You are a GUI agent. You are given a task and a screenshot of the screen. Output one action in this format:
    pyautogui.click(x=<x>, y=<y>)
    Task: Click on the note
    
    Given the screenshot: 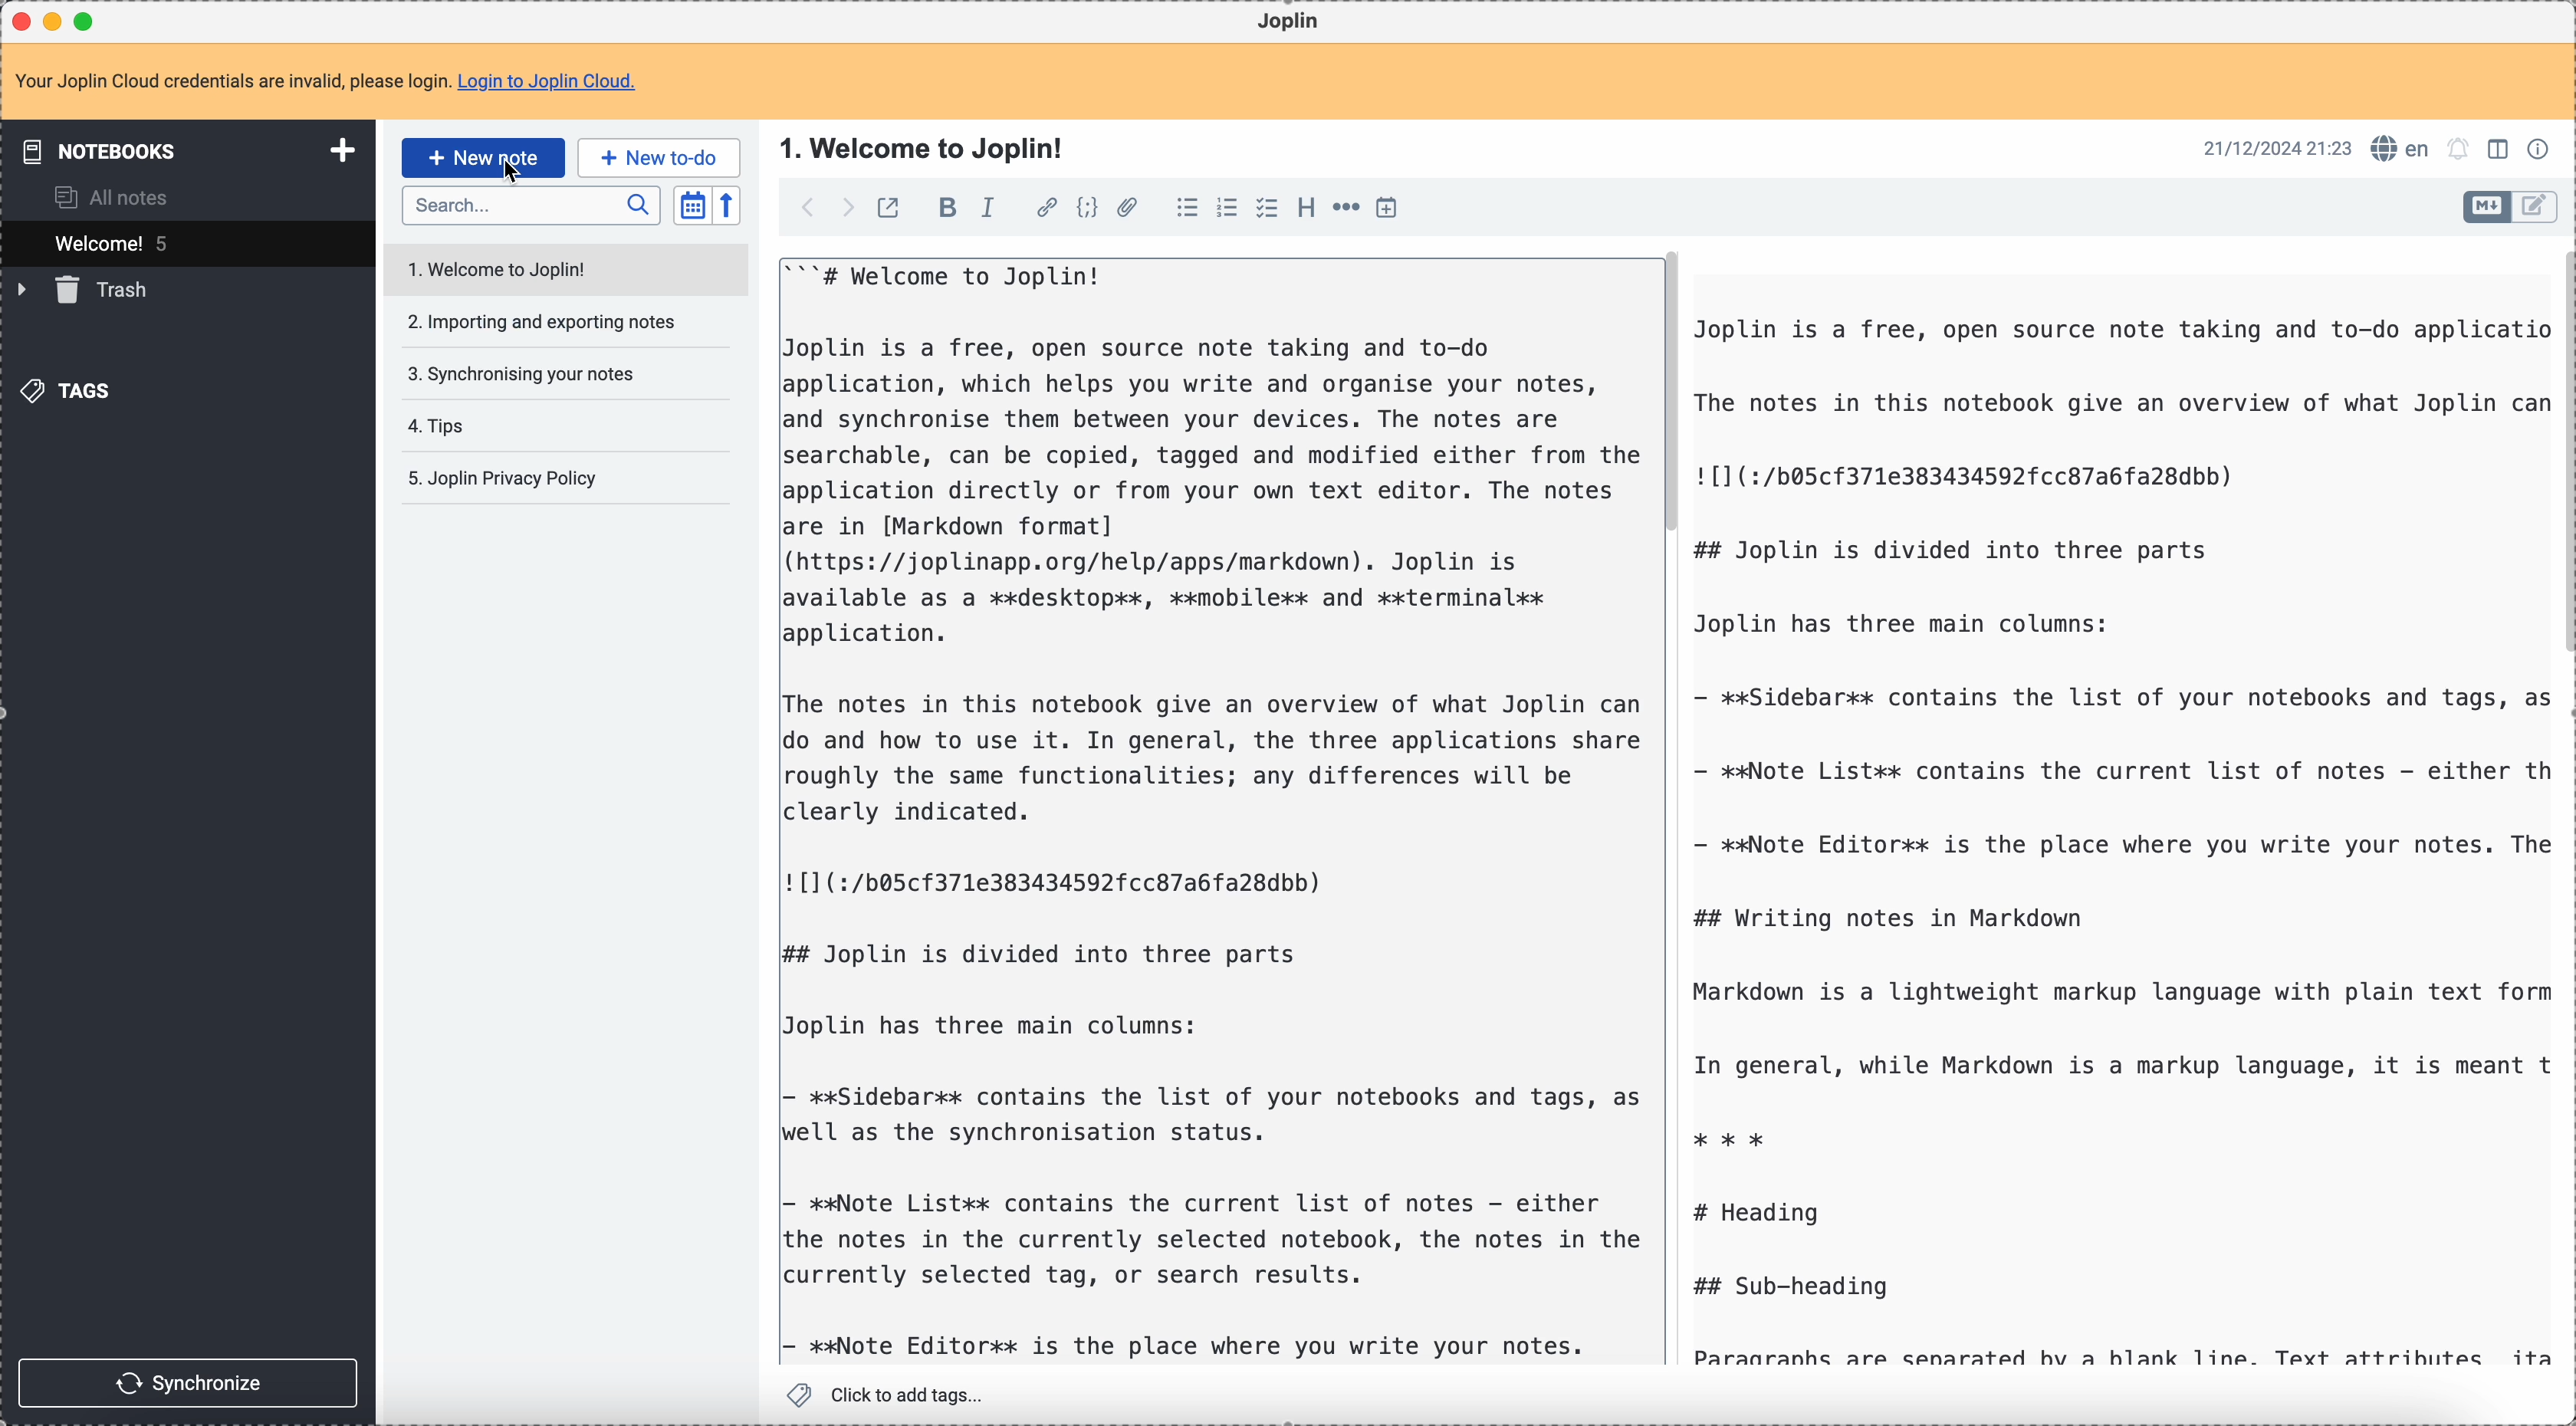 What is the action you would take?
    pyautogui.click(x=338, y=83)
    